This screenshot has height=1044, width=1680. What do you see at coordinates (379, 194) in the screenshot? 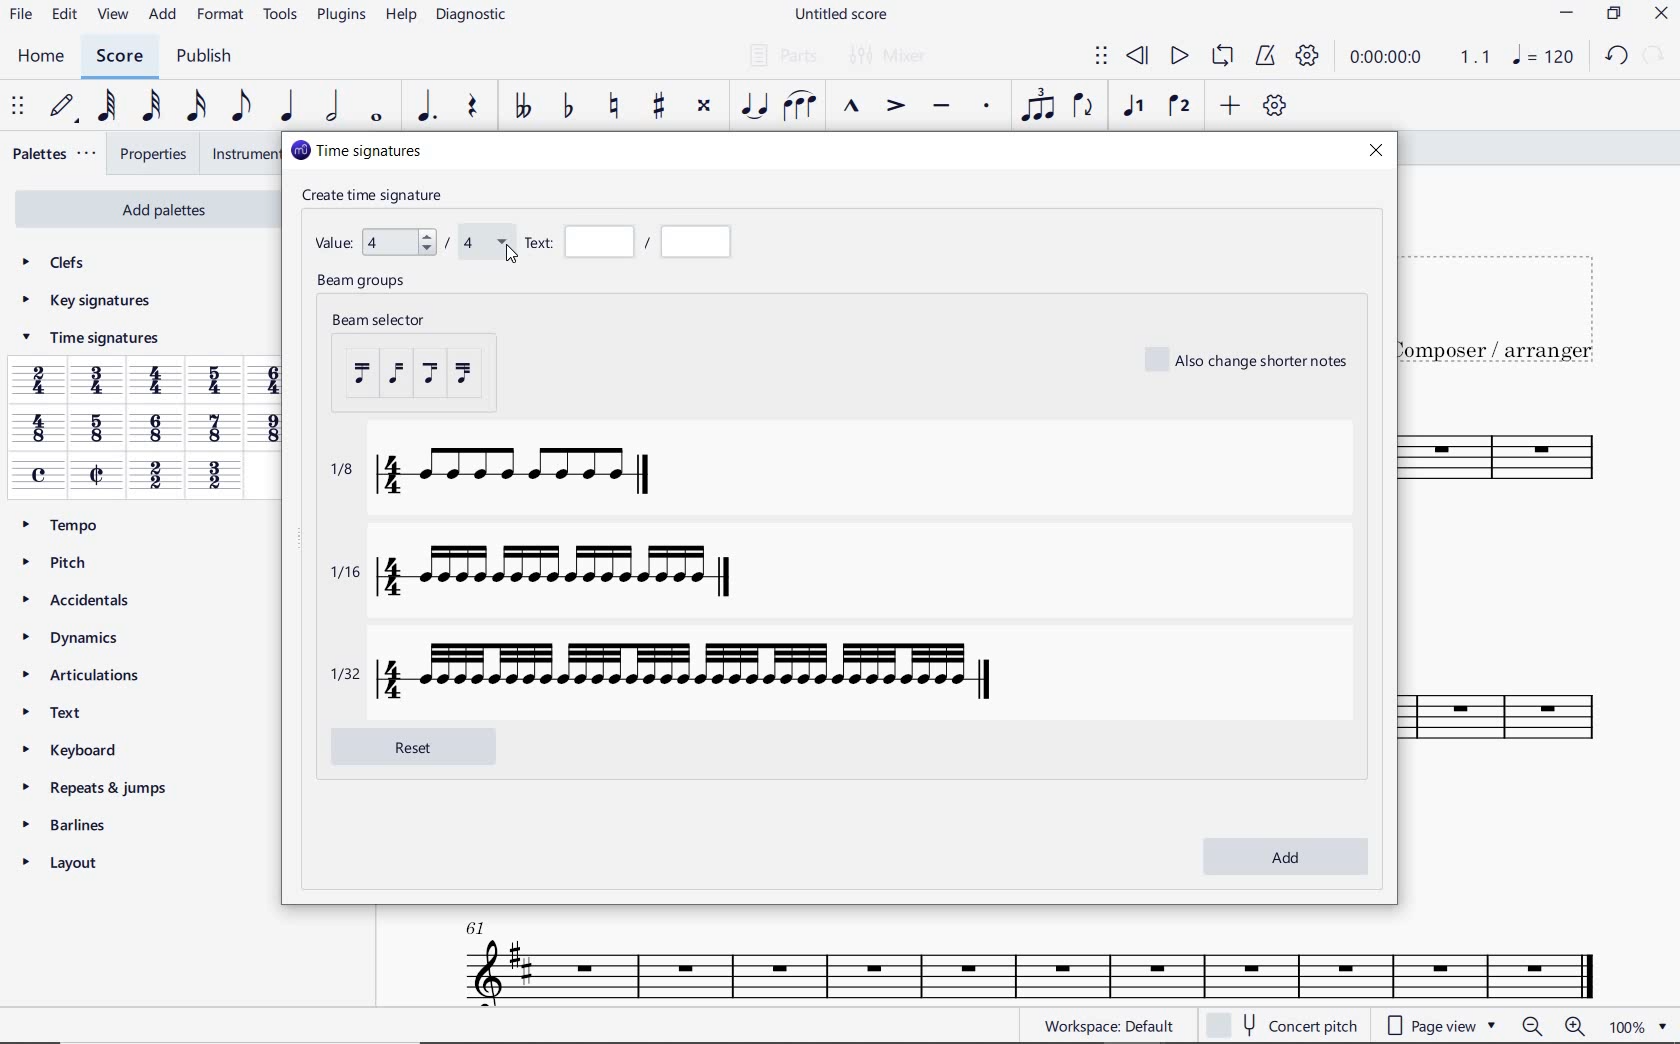
I see `create time signature` at bounding box center [379, 194].